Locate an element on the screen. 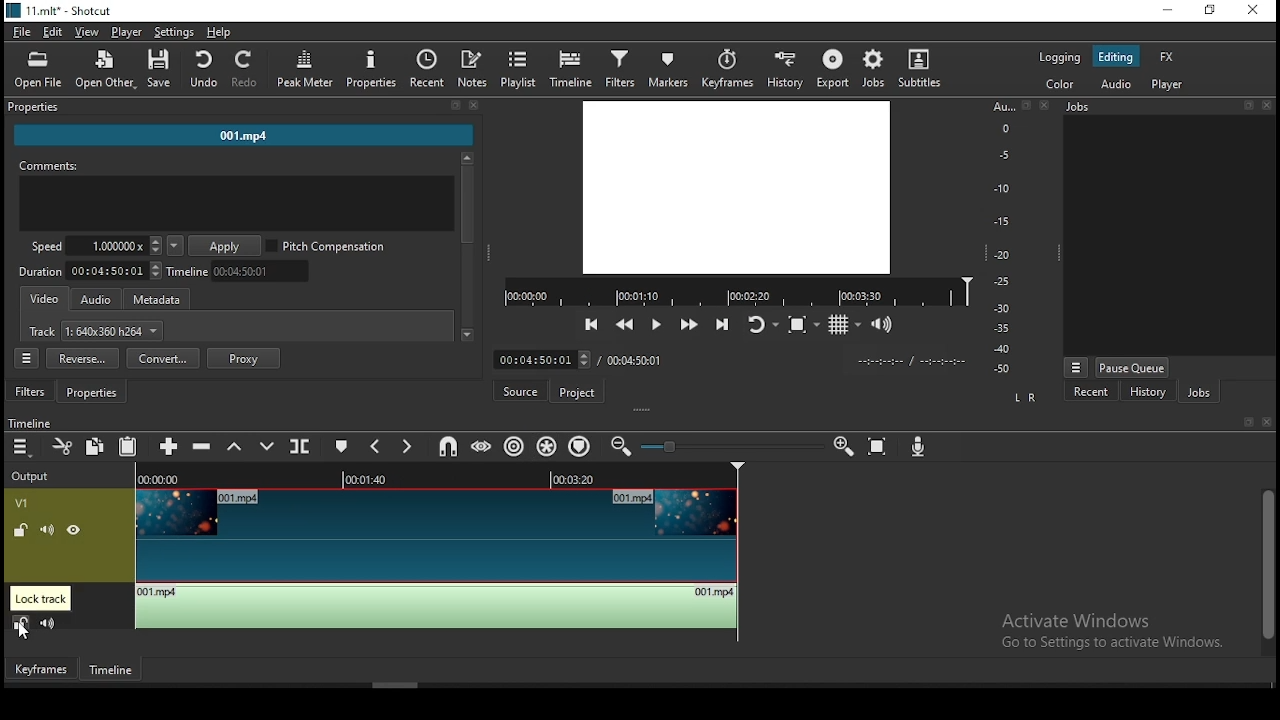 This screenshot has width=1280, height=720. L R is located at coordinates (1026, 400).